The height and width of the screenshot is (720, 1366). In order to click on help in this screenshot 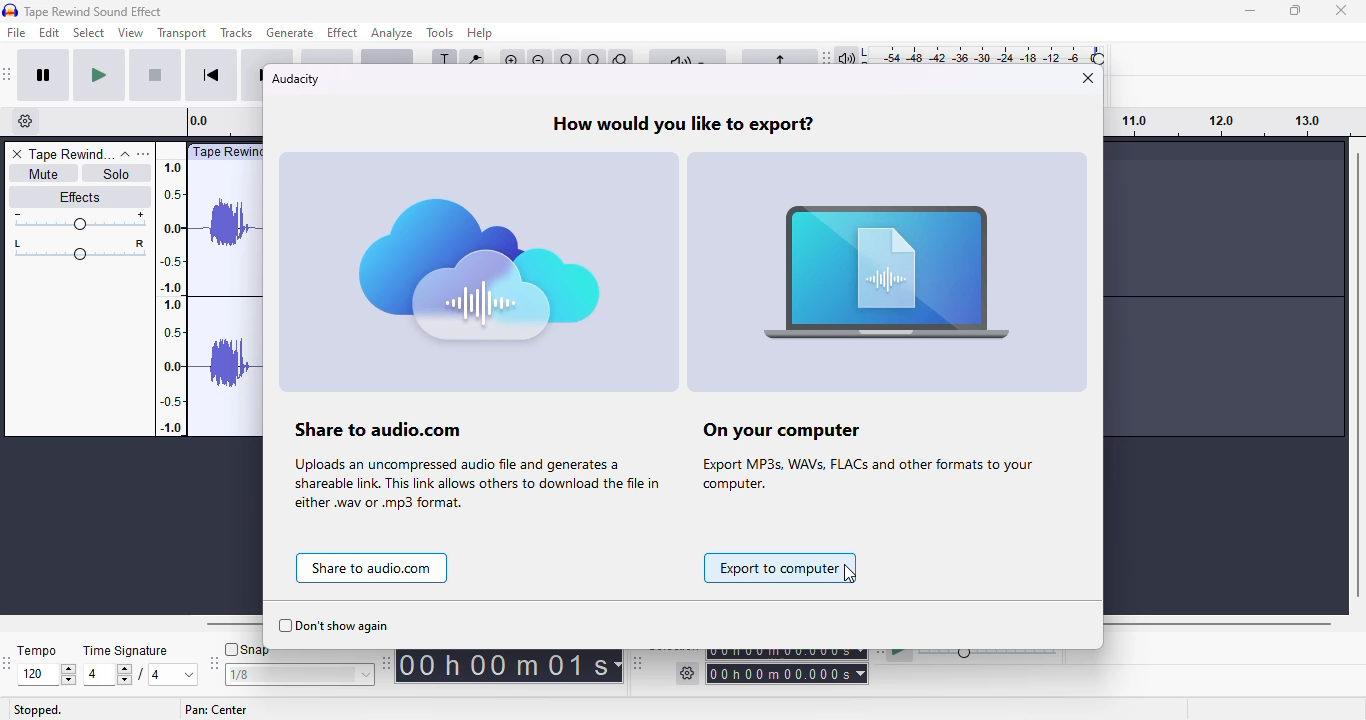, I will do `click(480, 33)`.